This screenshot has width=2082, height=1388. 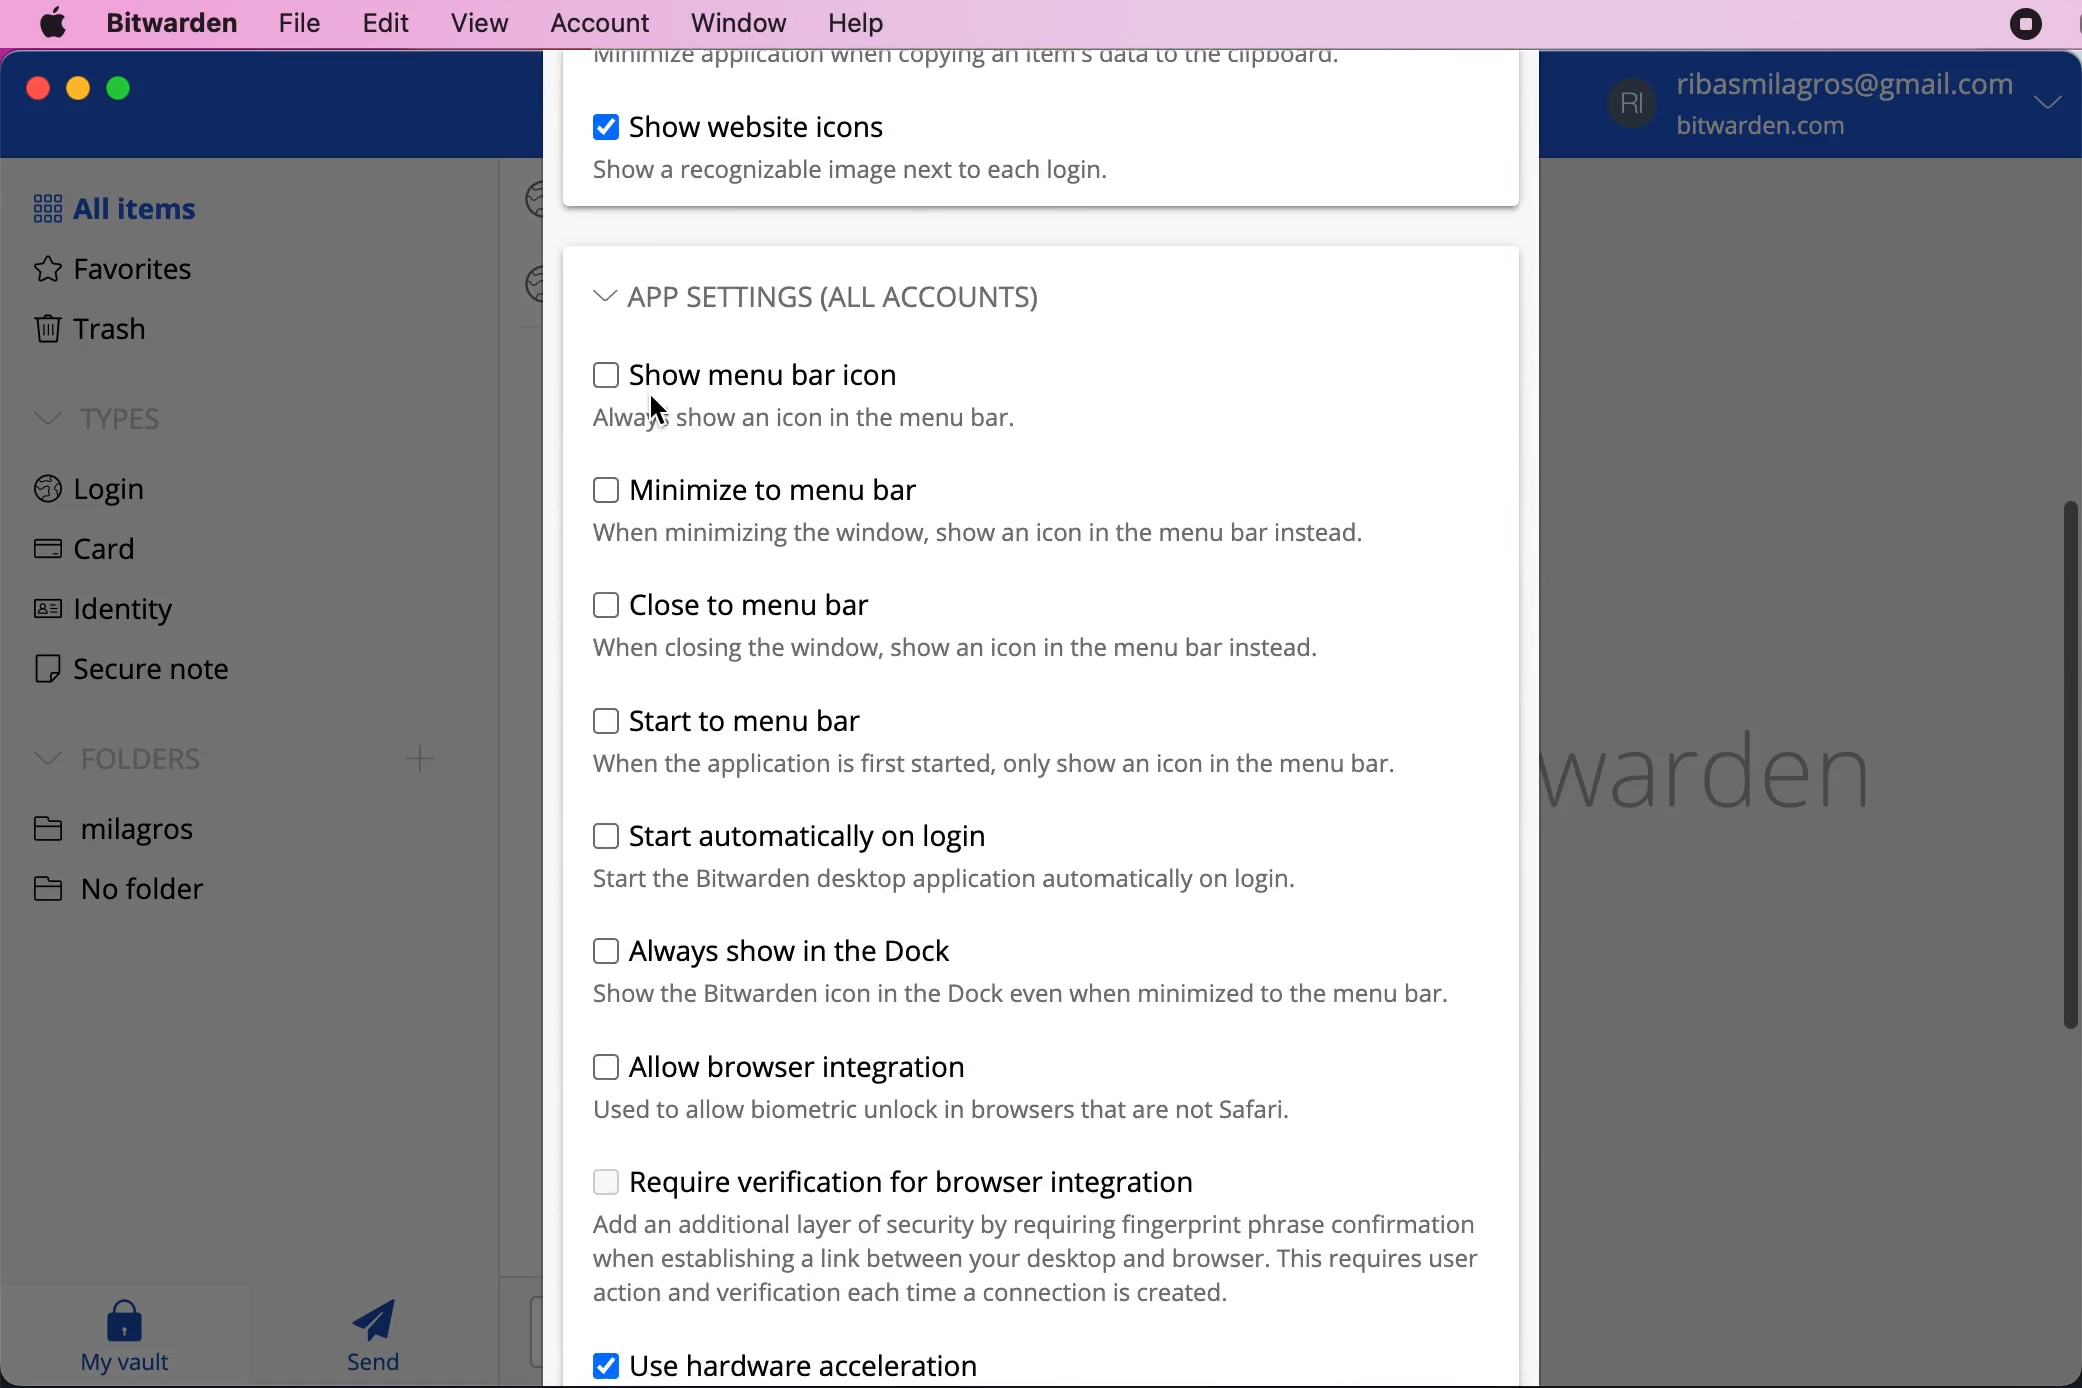 I want to click on folder name, so click(x=117, y=827).